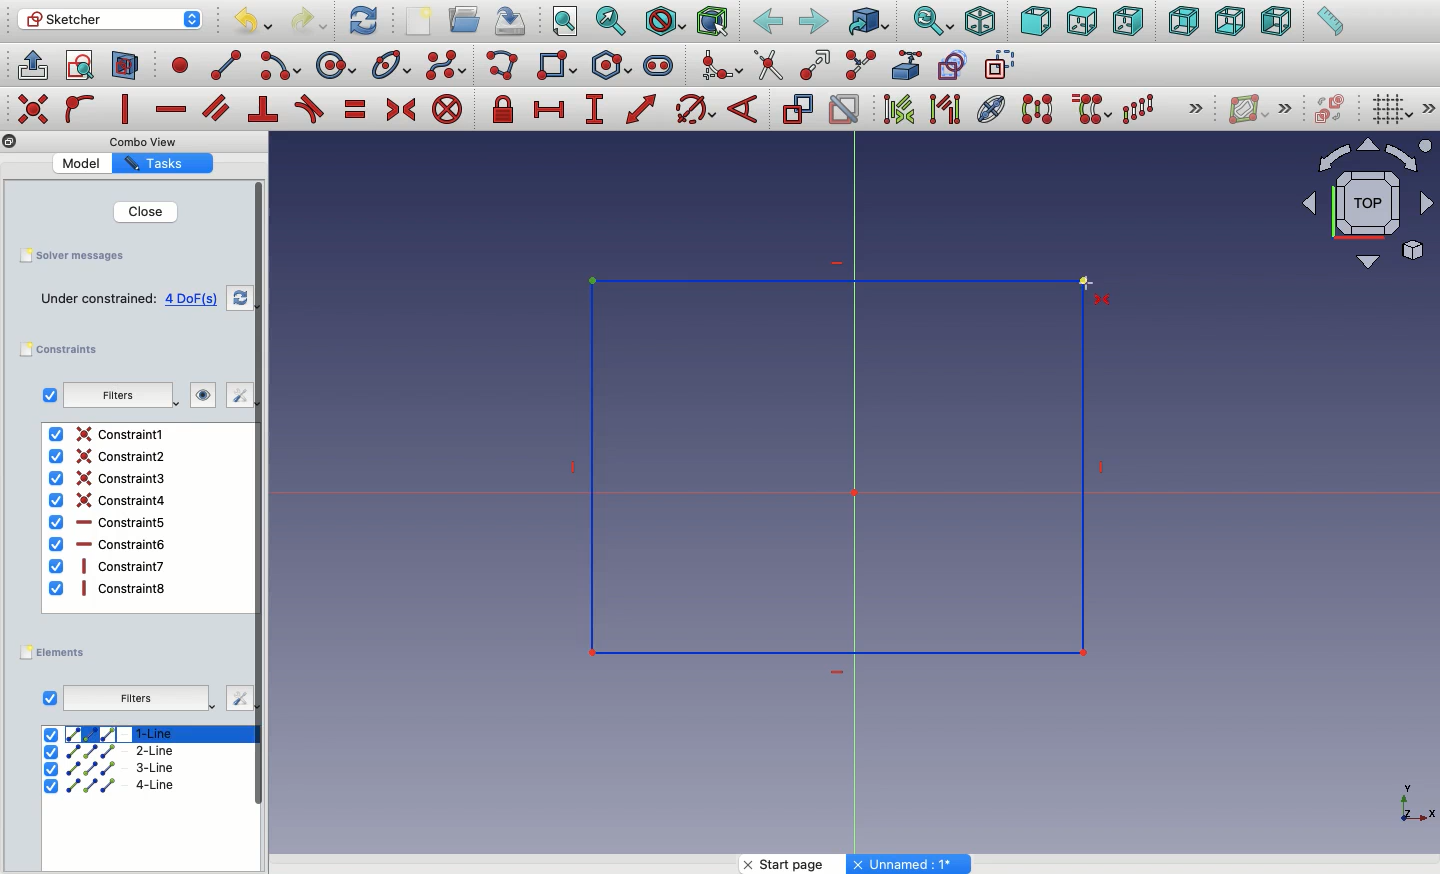 This screenshot has height=874, width=1440. I want to click on Draw style, so click(664, 22).